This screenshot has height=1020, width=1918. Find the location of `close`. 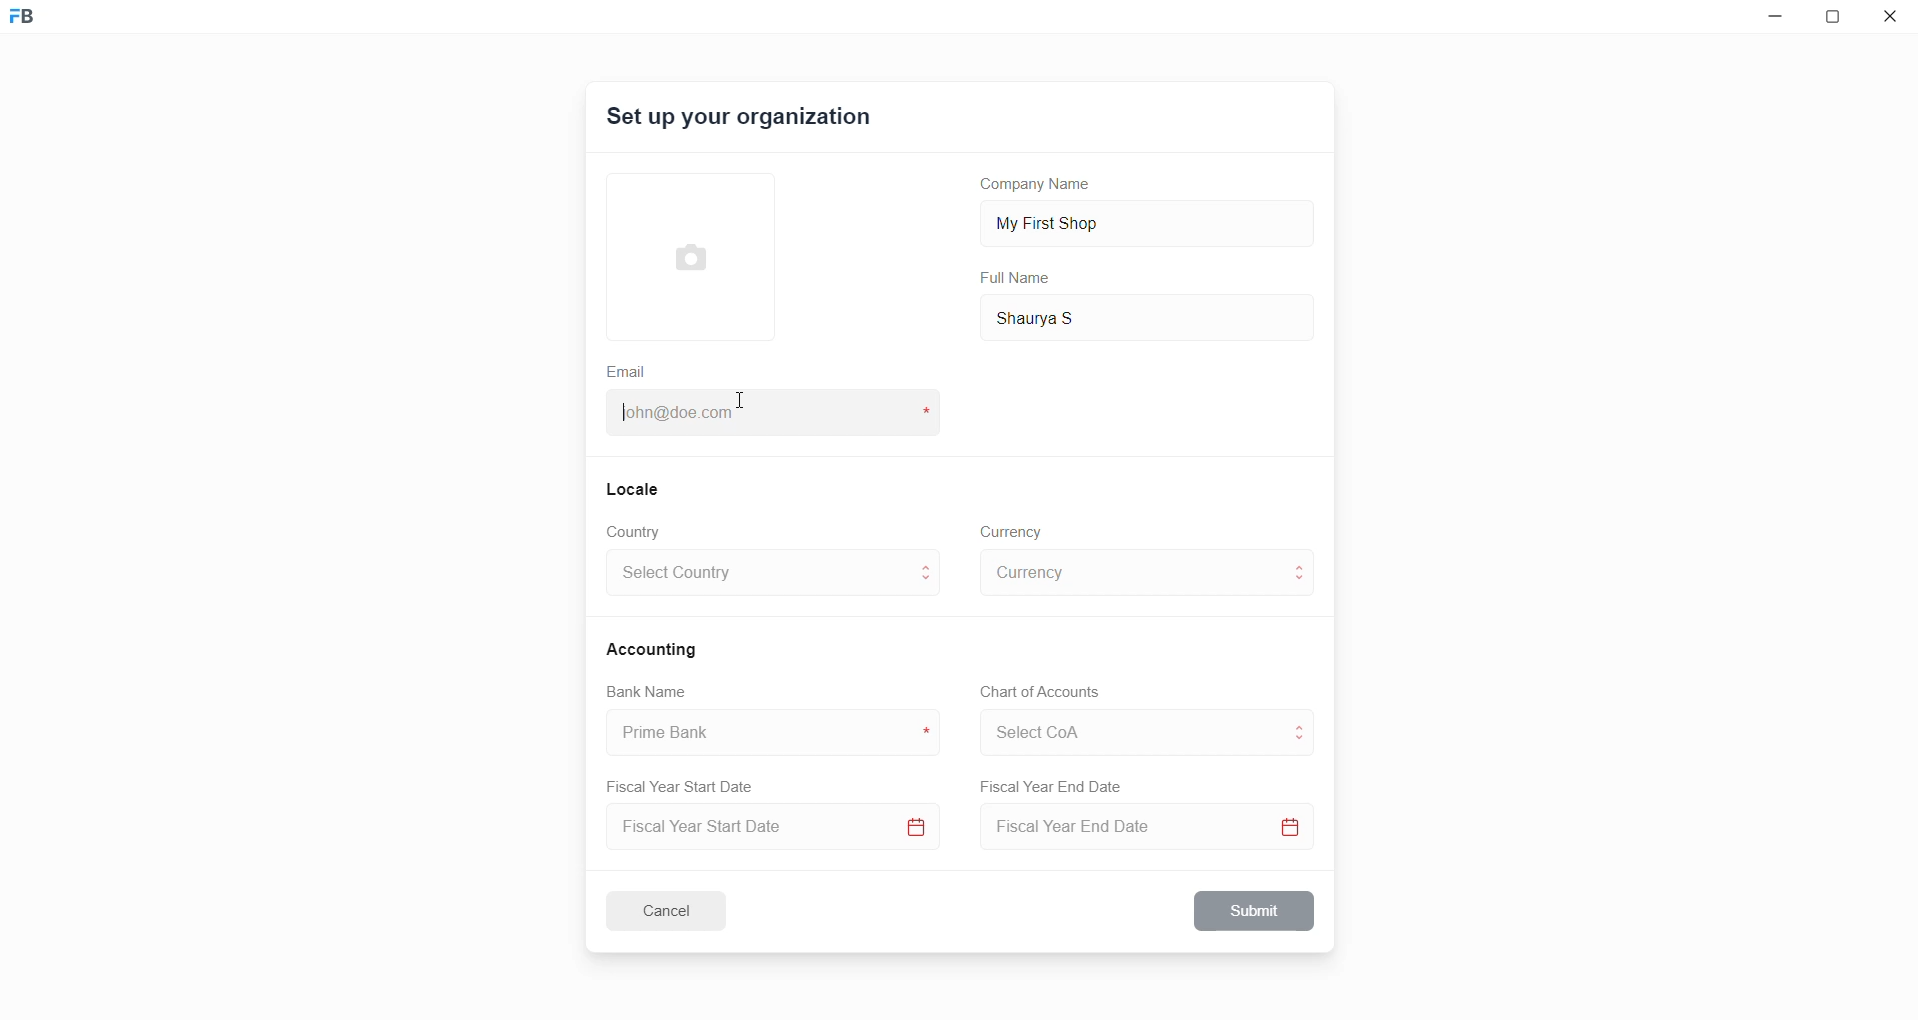

close is located at coordinates (1891, 20).